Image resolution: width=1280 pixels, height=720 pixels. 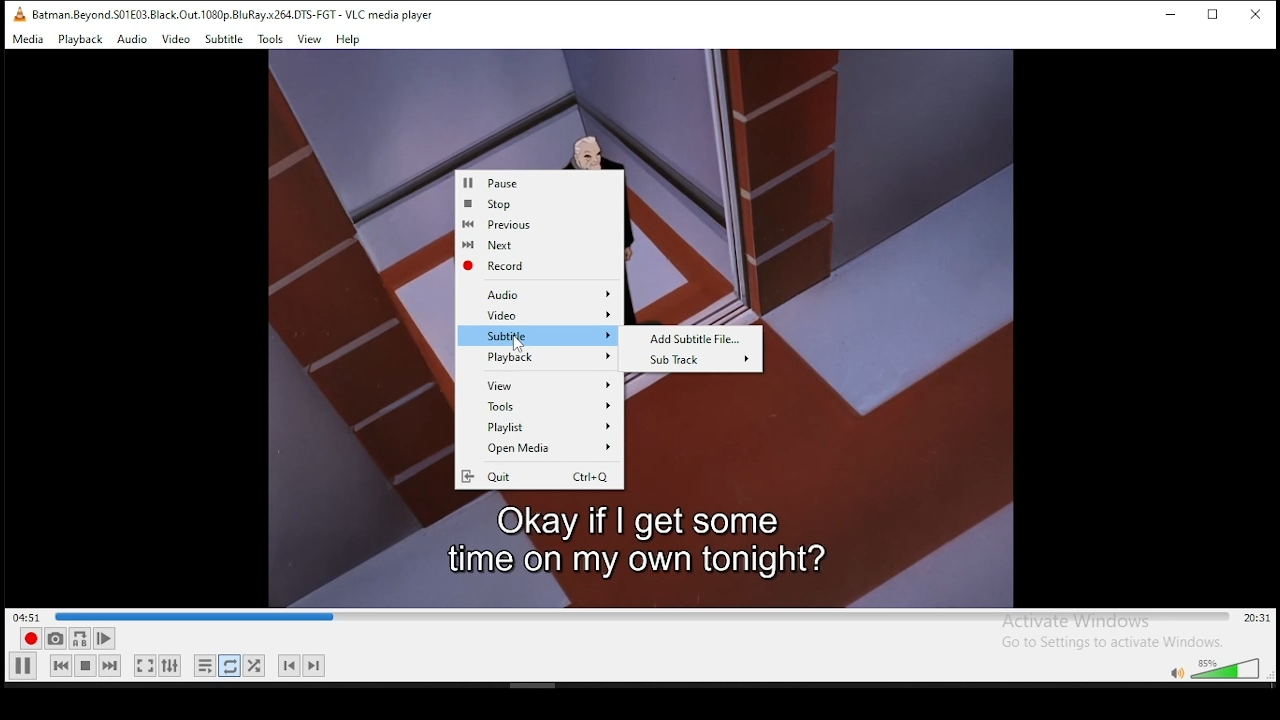 What do you see at coordinates (542, 184) in the screenshot?
I see `Pause` at bounding box center [542, 184].